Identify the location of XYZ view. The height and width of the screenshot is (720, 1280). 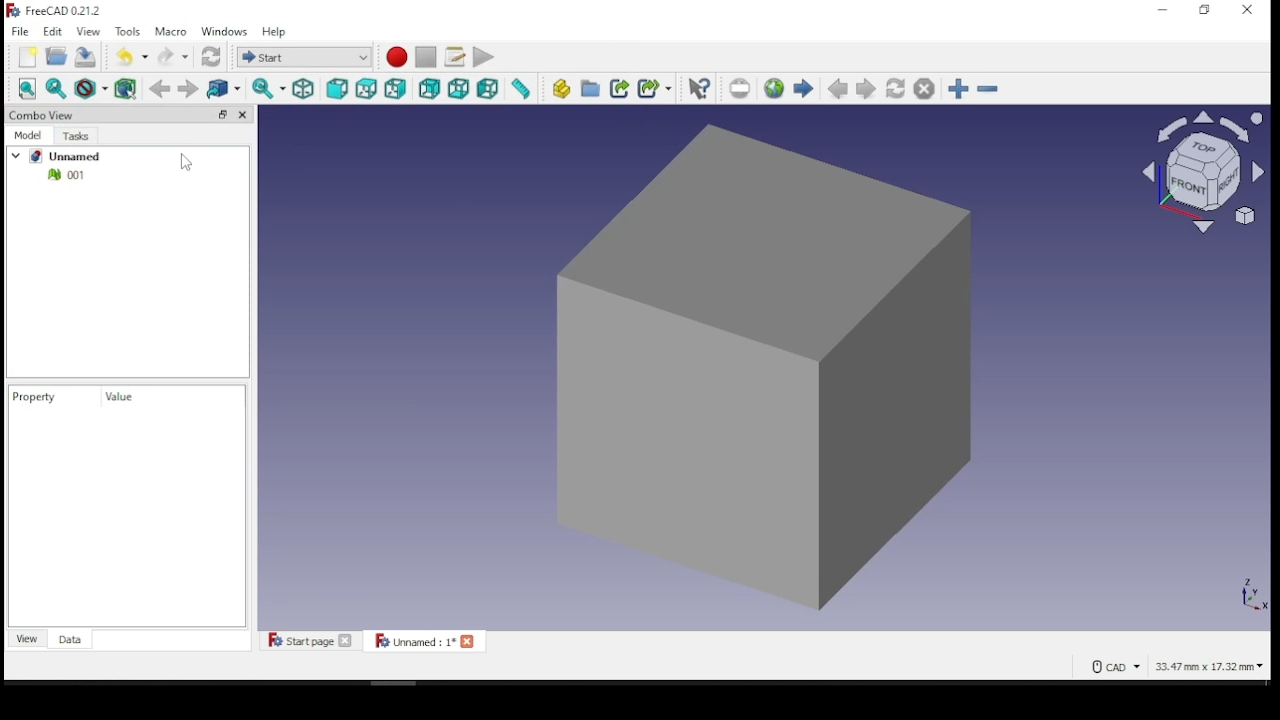
(1235, 590).